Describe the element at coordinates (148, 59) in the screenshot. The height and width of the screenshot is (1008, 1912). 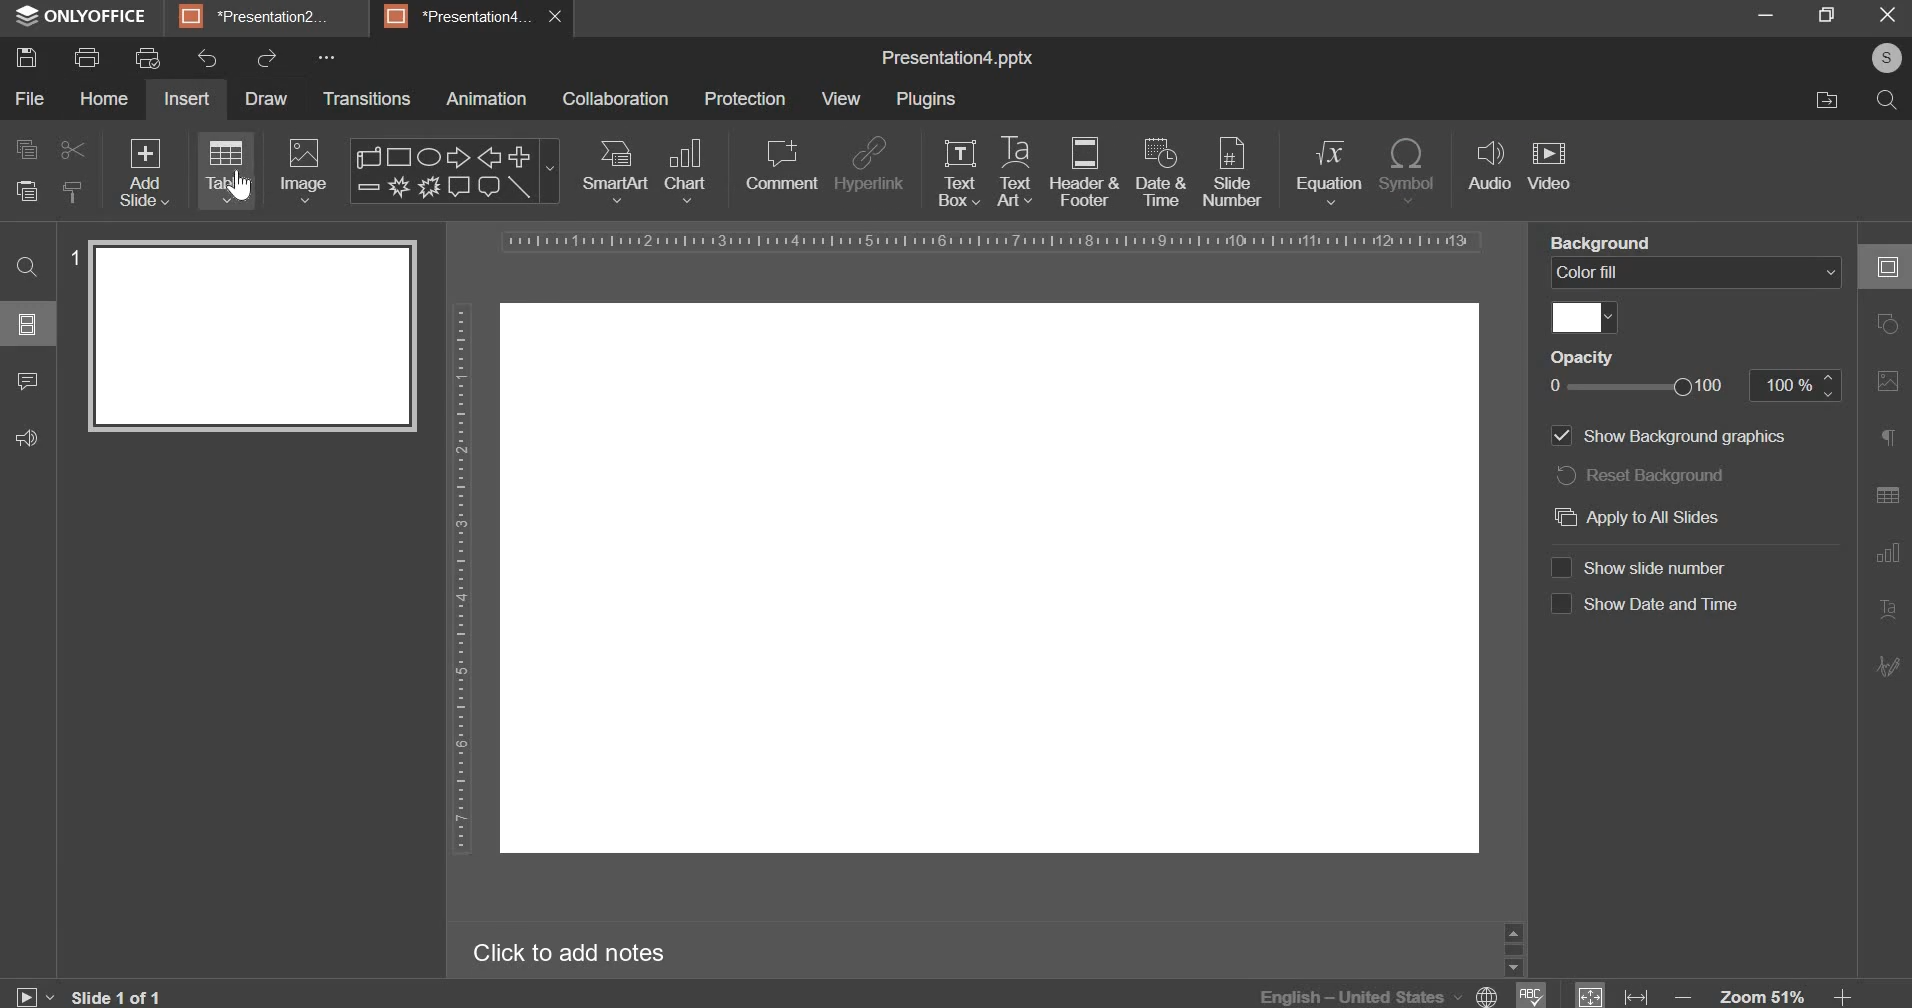
I see `print preview` at that location.